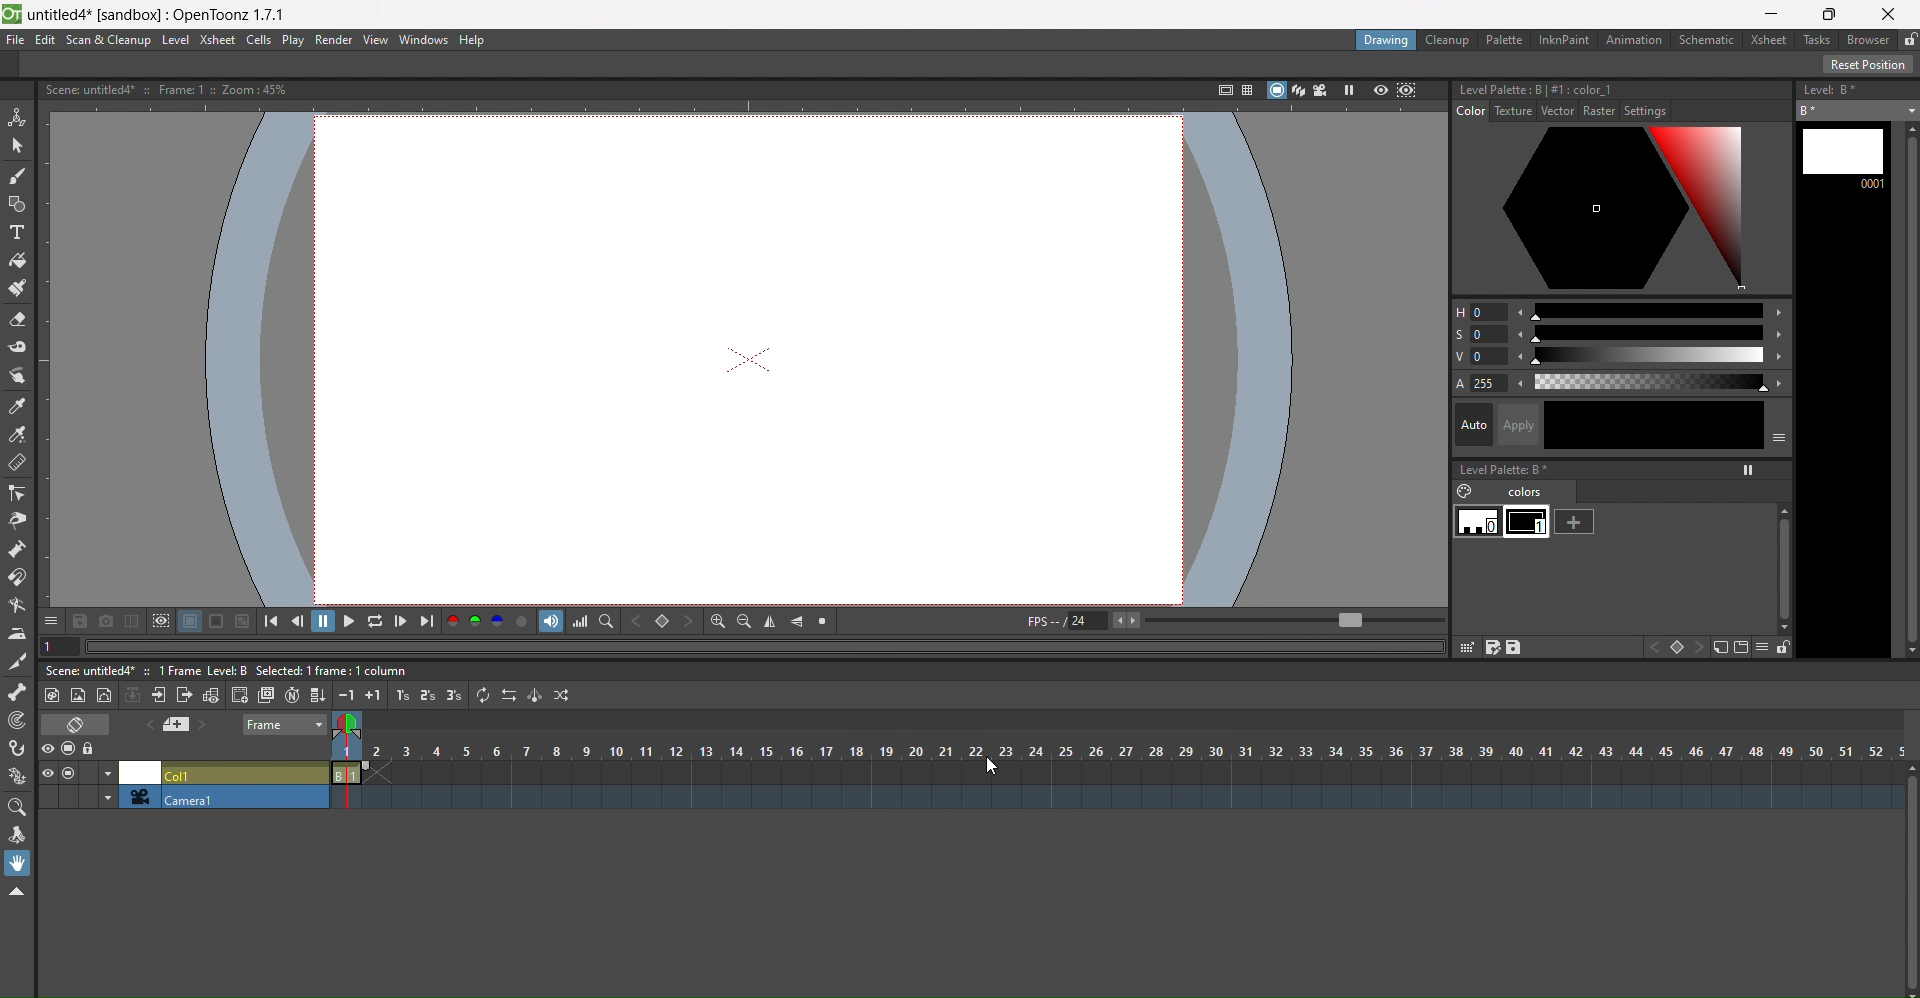  I want to click on A, so click(1458, 384).